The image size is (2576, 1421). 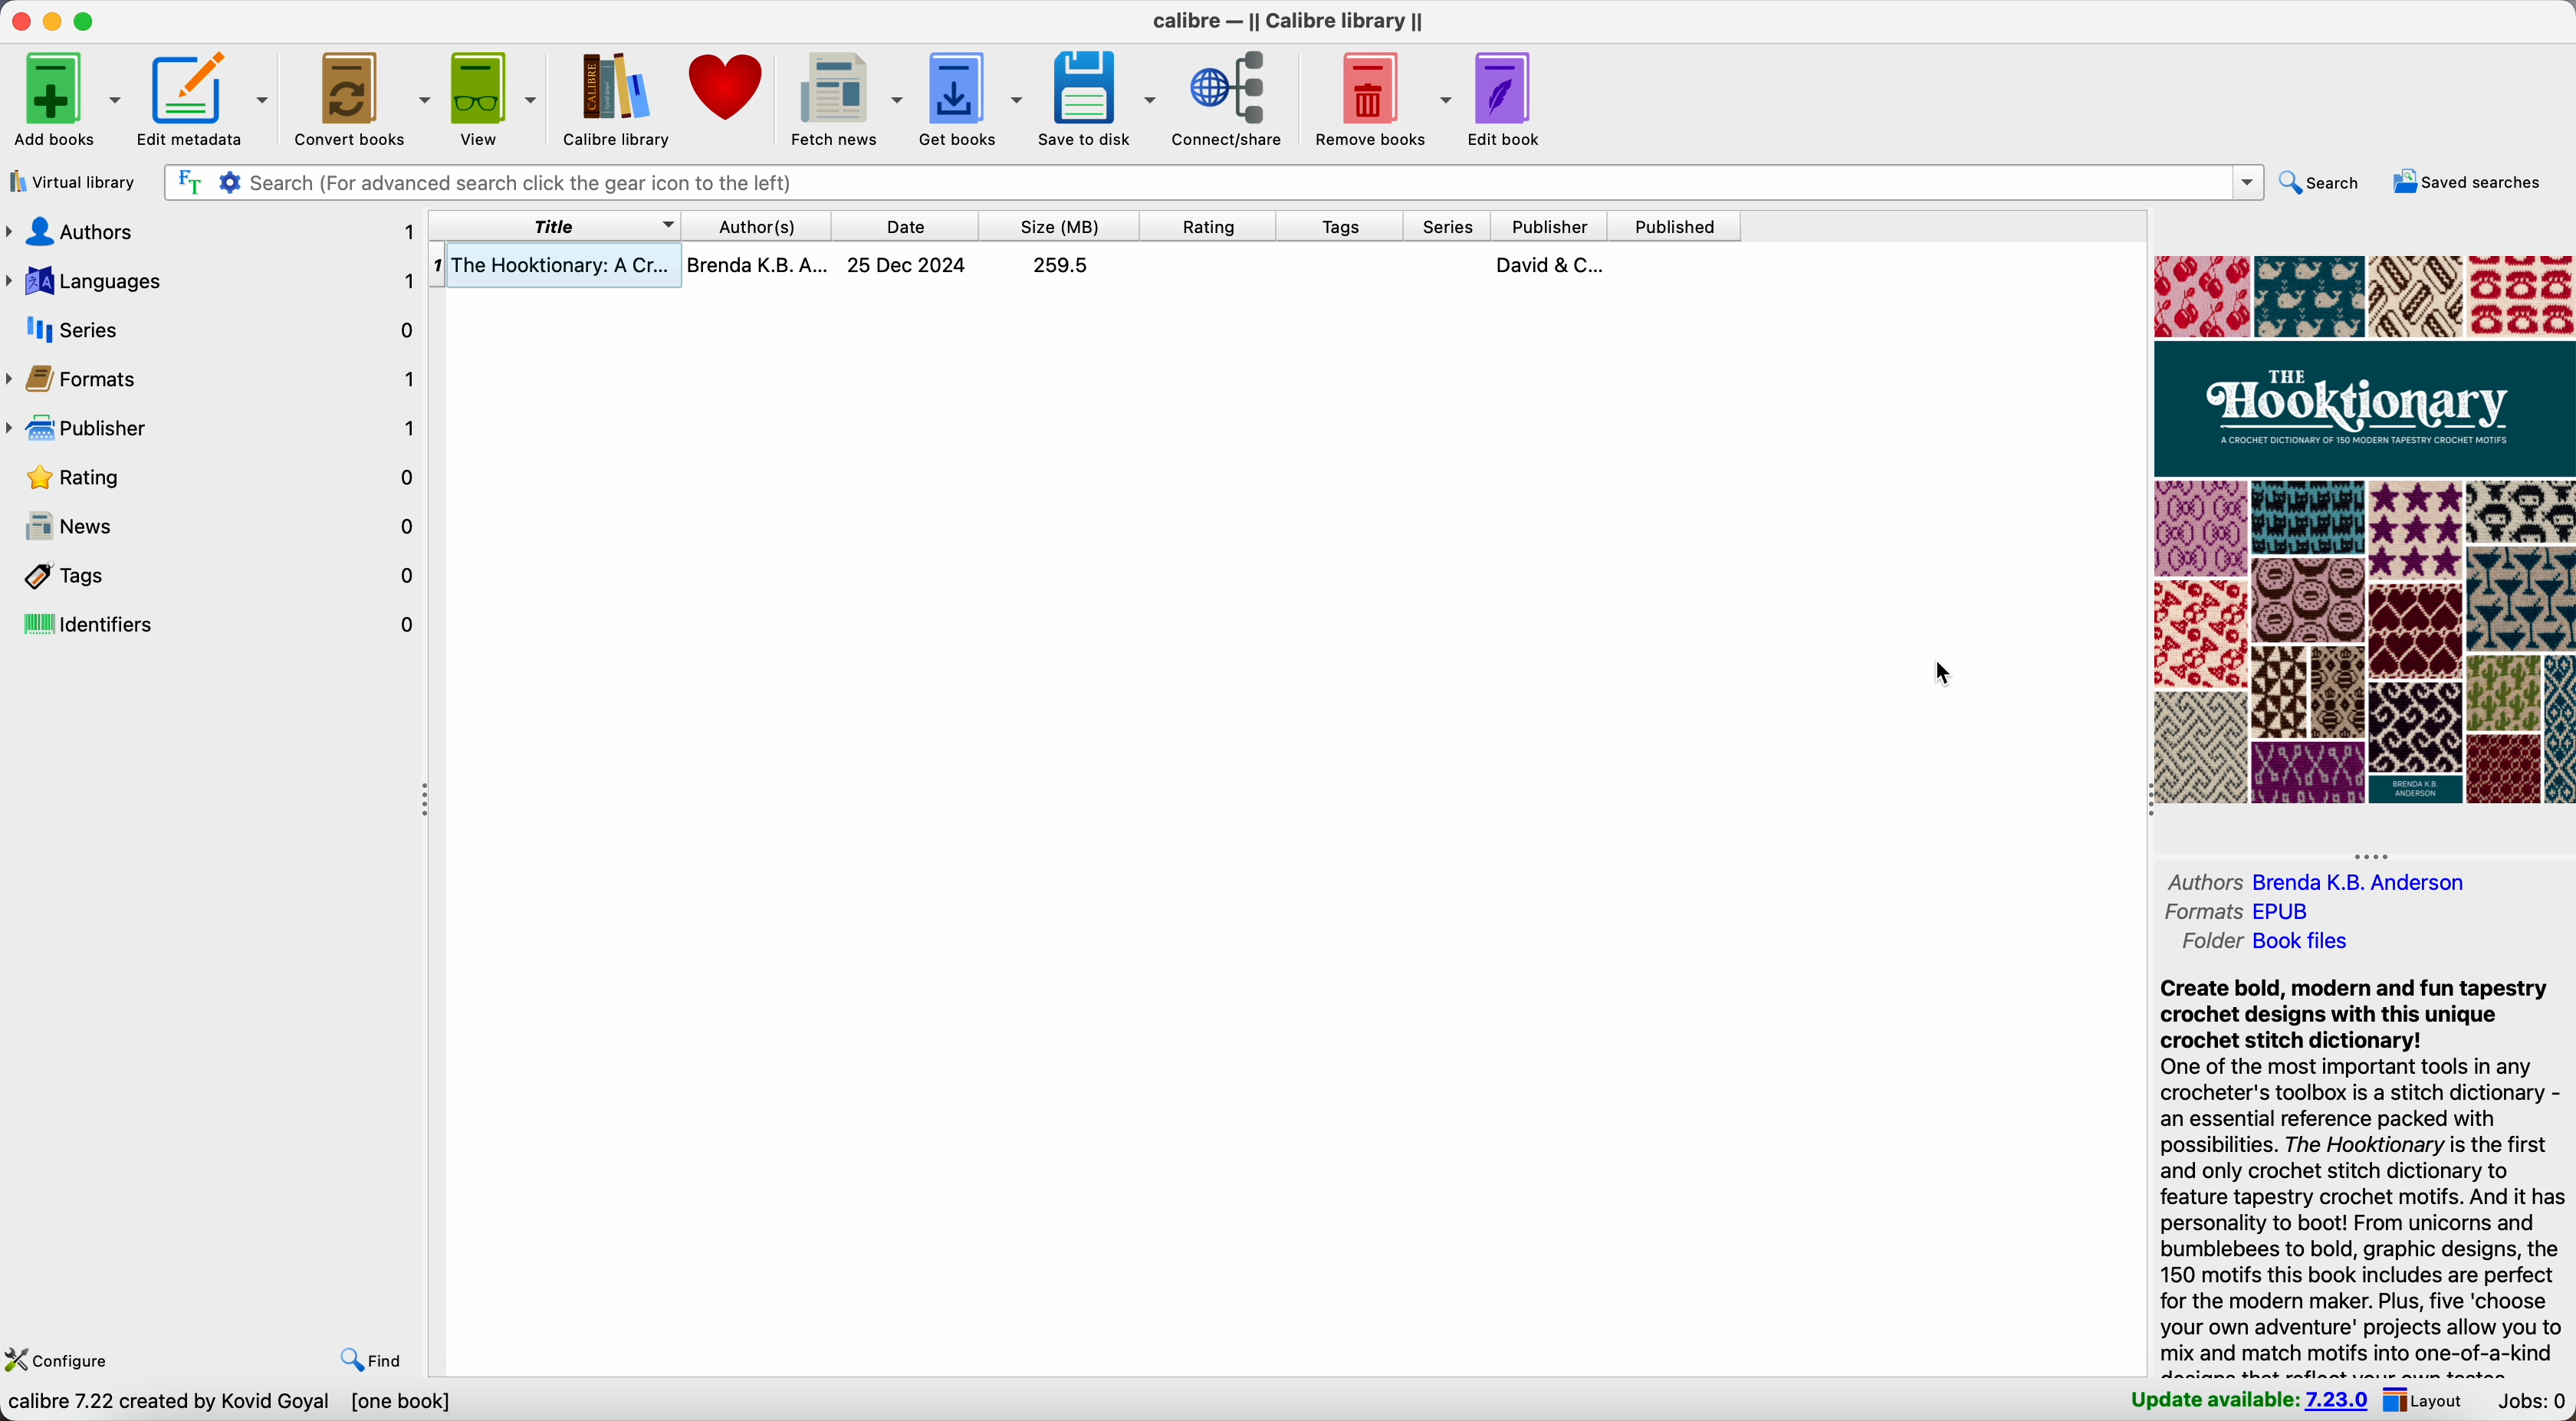 What do you see at coordinates (1378, 100) in the screenshot?
I see `remove books` at bounding box center [1378, 100].